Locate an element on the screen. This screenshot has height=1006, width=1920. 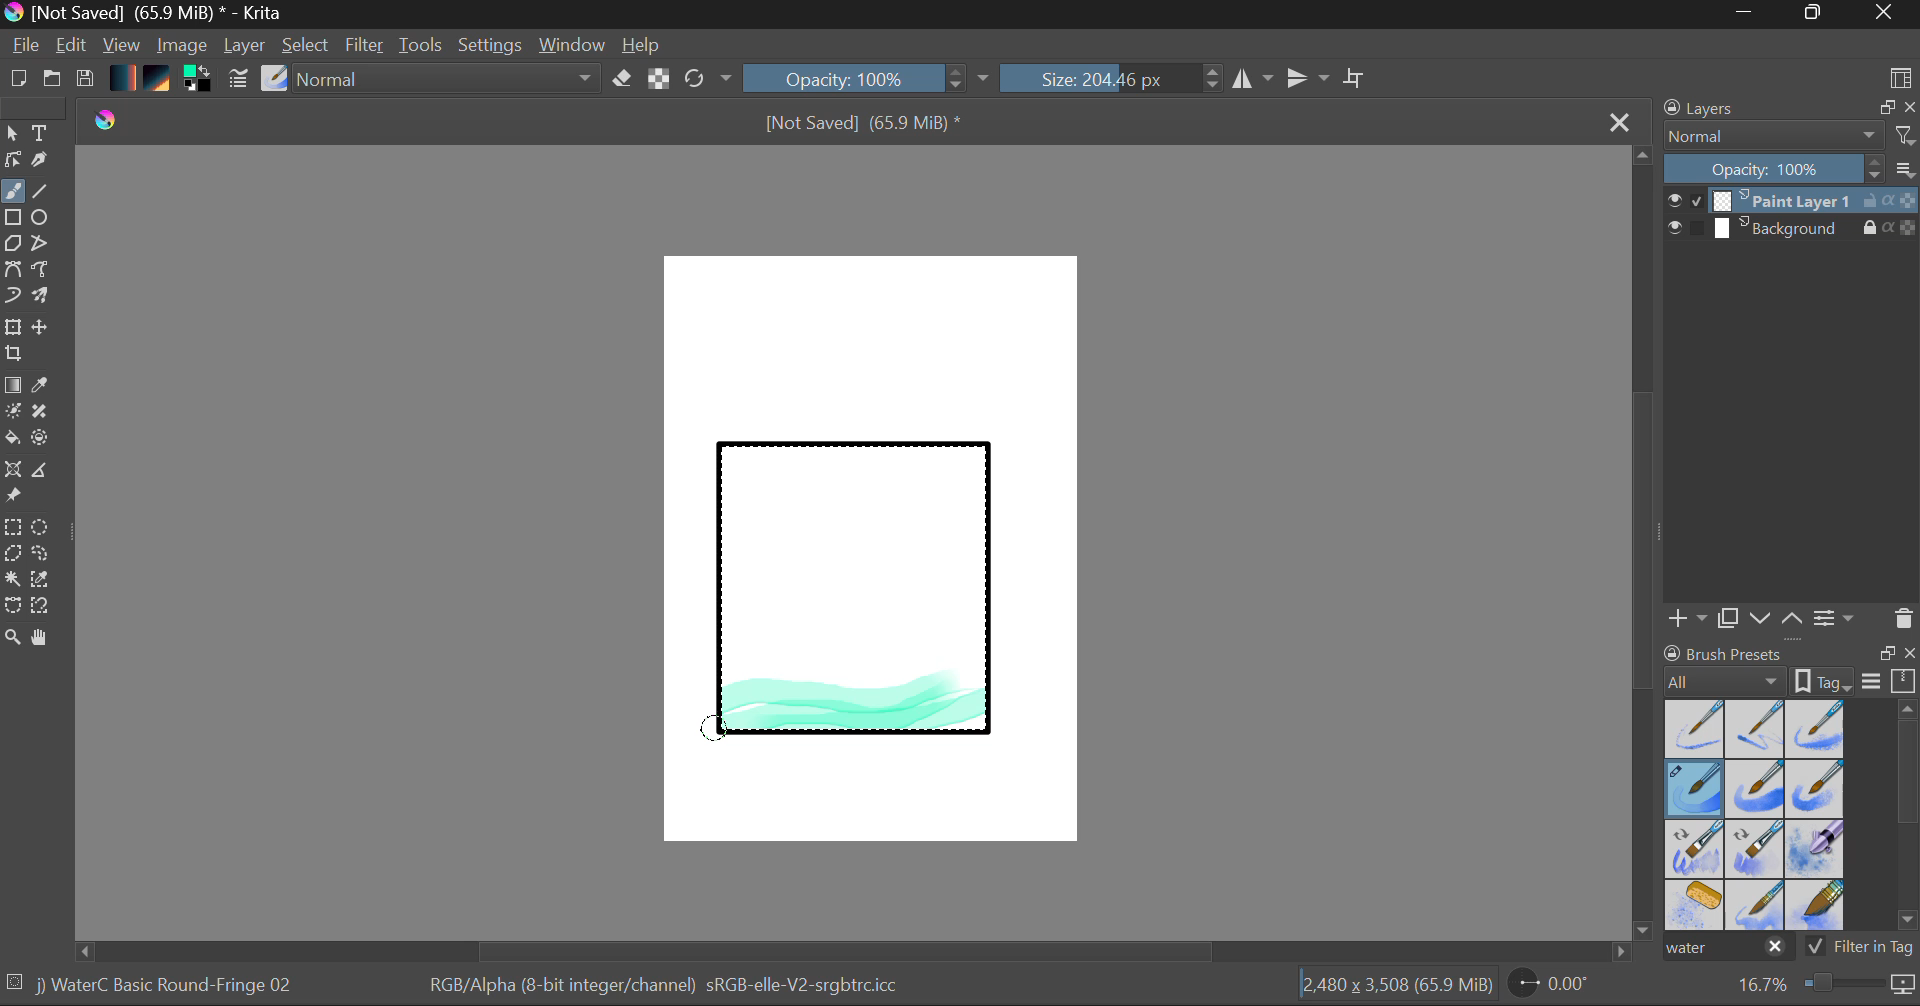
Move Layer Up is located at coordinates (1793, 617).